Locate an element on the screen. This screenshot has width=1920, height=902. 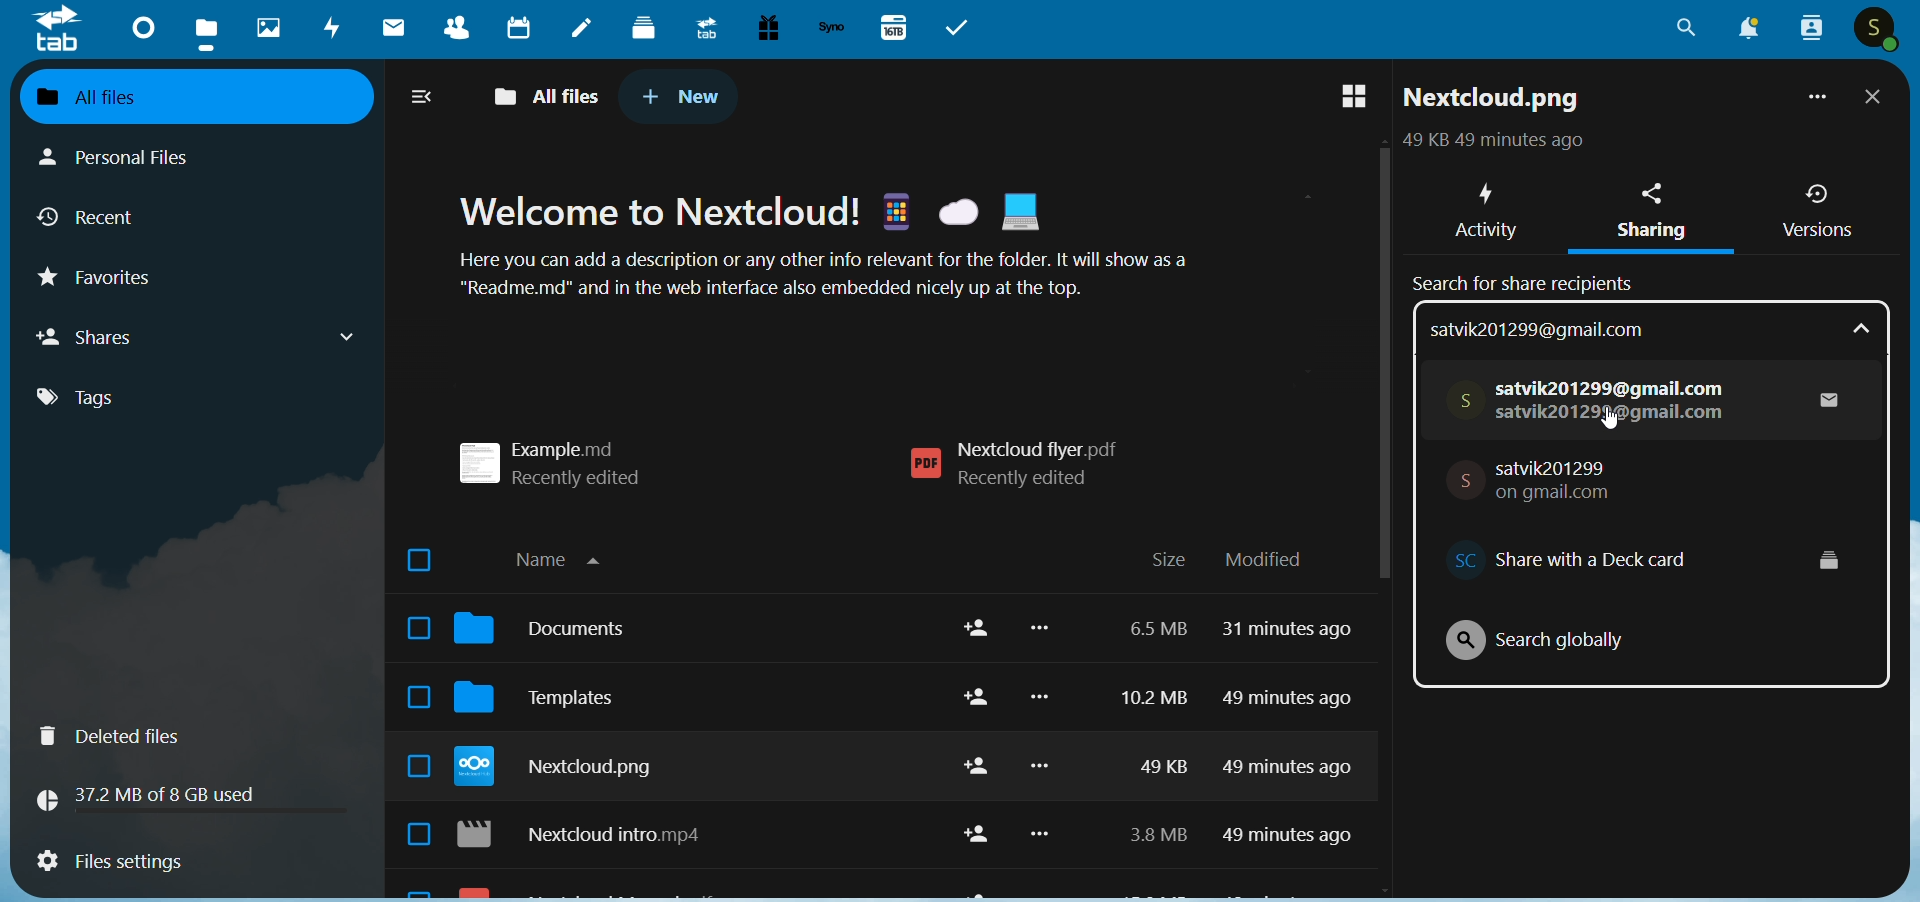
deleted files is located at coordinates (122, 736).